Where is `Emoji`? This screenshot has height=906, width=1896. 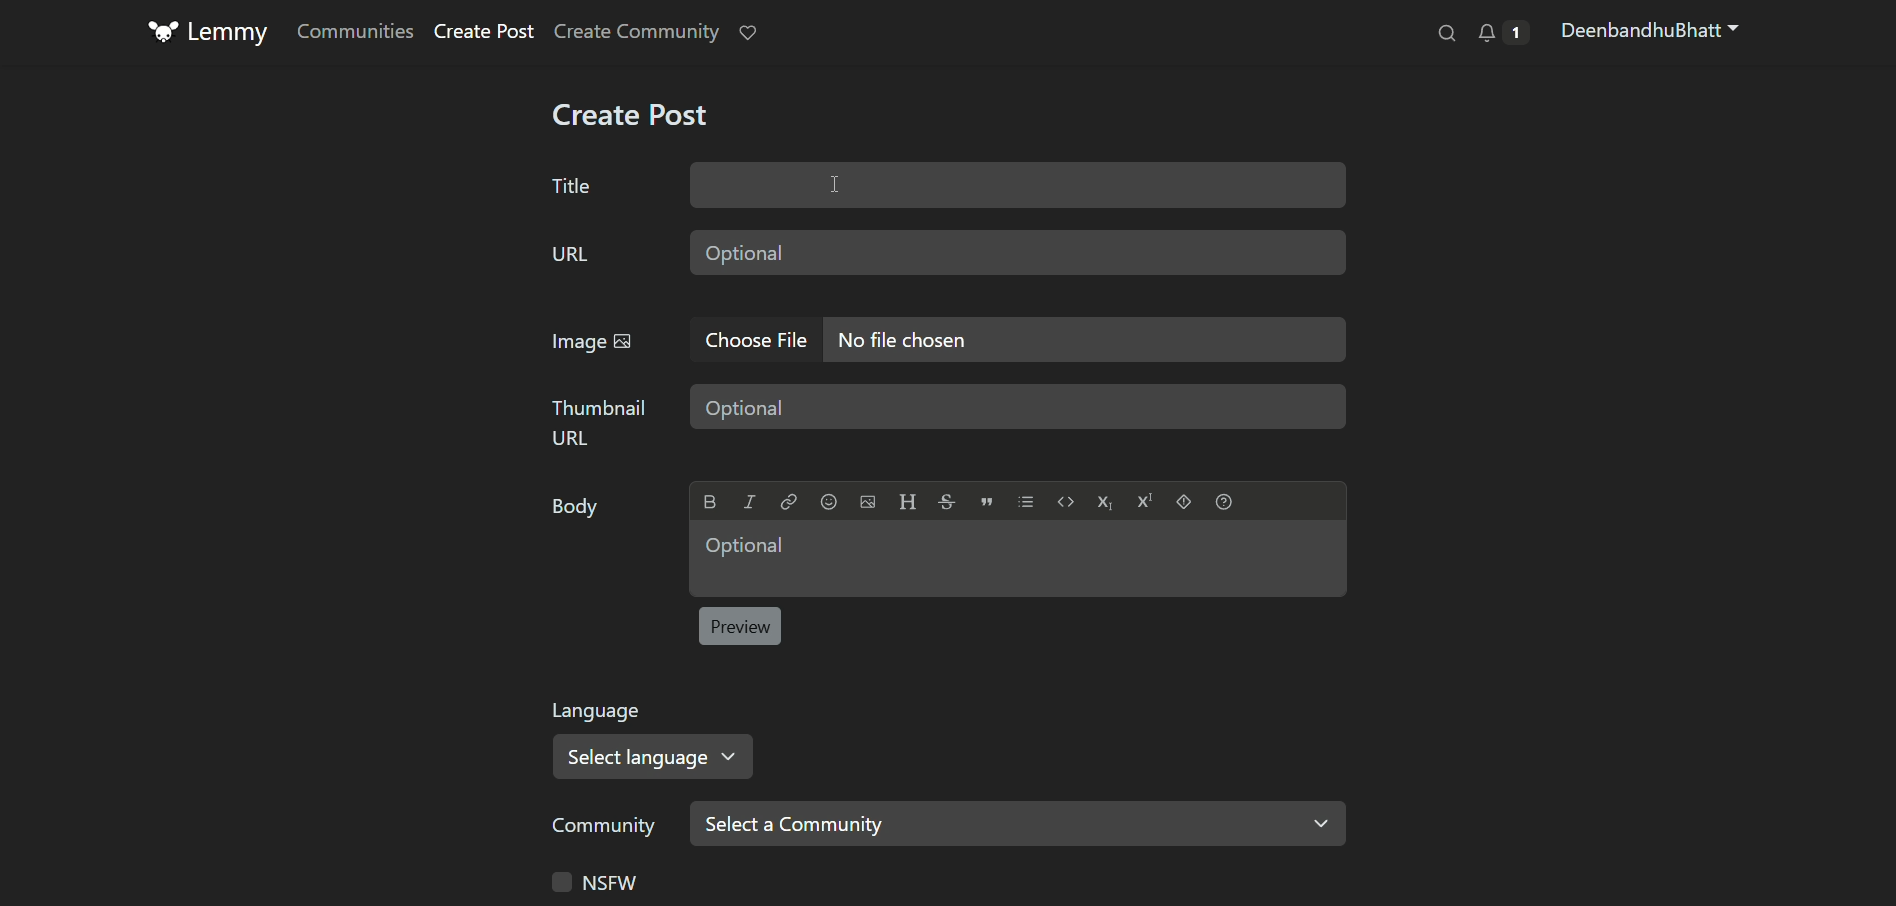 Emoji is located at coordinates (828, 502).